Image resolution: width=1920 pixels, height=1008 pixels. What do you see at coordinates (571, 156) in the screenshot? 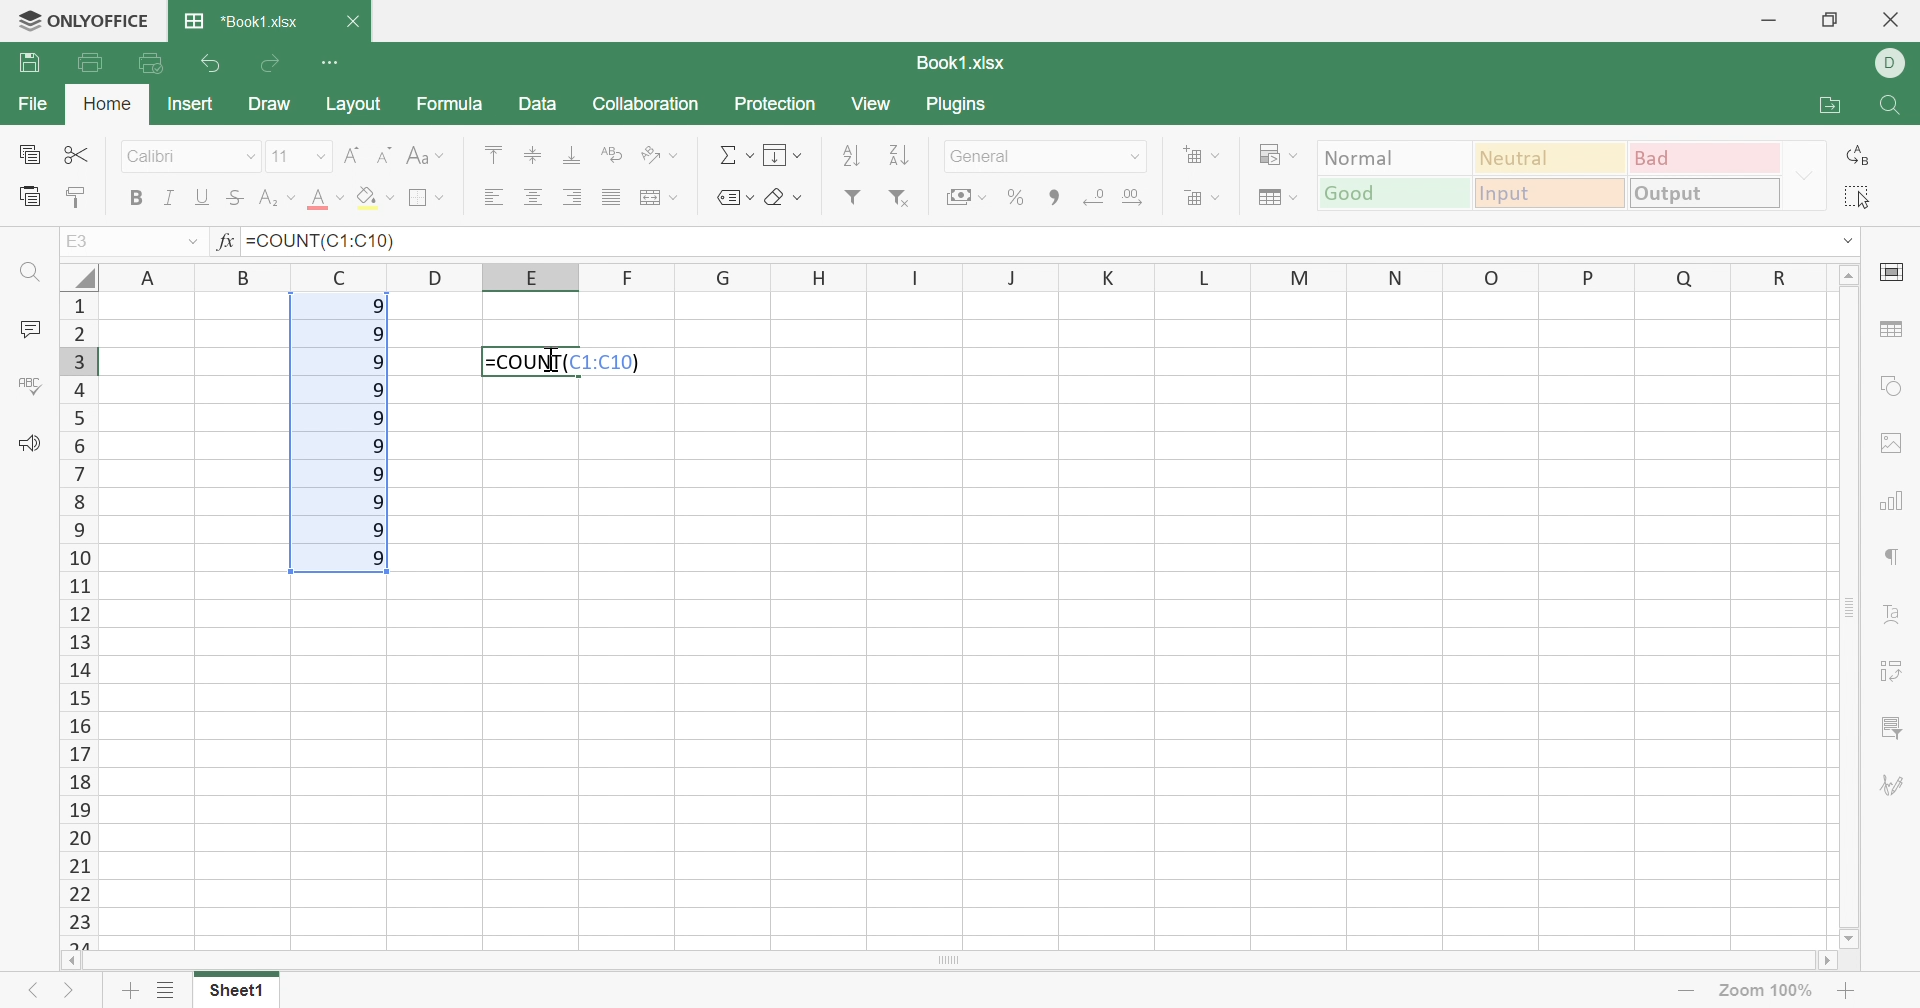
I see `Align Botton` at bounding box center [571, 156].